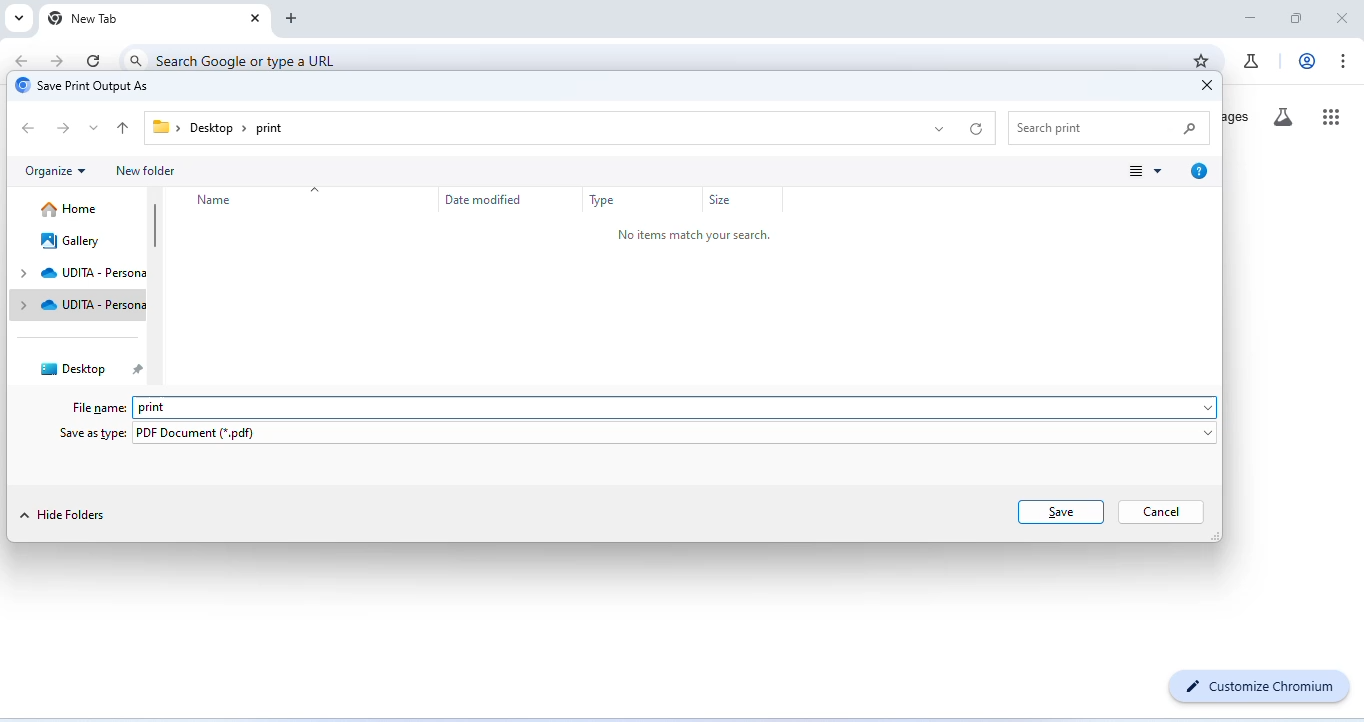 The width and height of the screenshot is (1364, 722). What do you see at coordinates (980, 129) in the screenshot?
I see `refresh` at bounding box center [980, 129].